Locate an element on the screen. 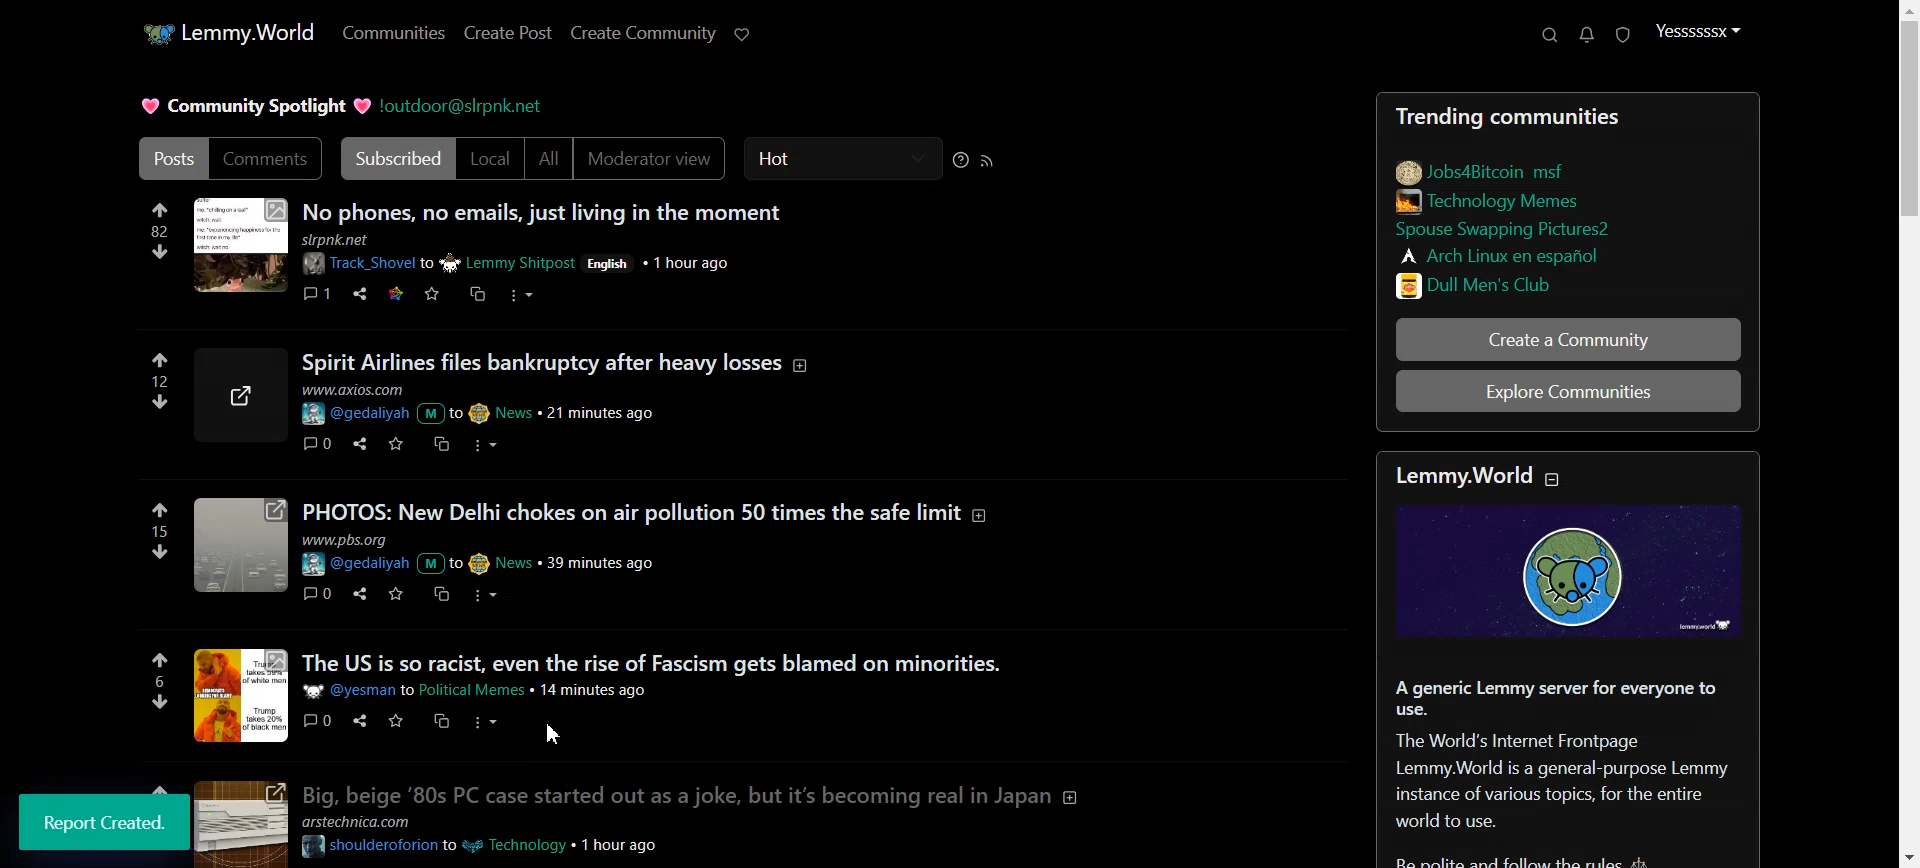 This screenshot has width=1920, height=868. downvote is located at coordinates (162, 550).